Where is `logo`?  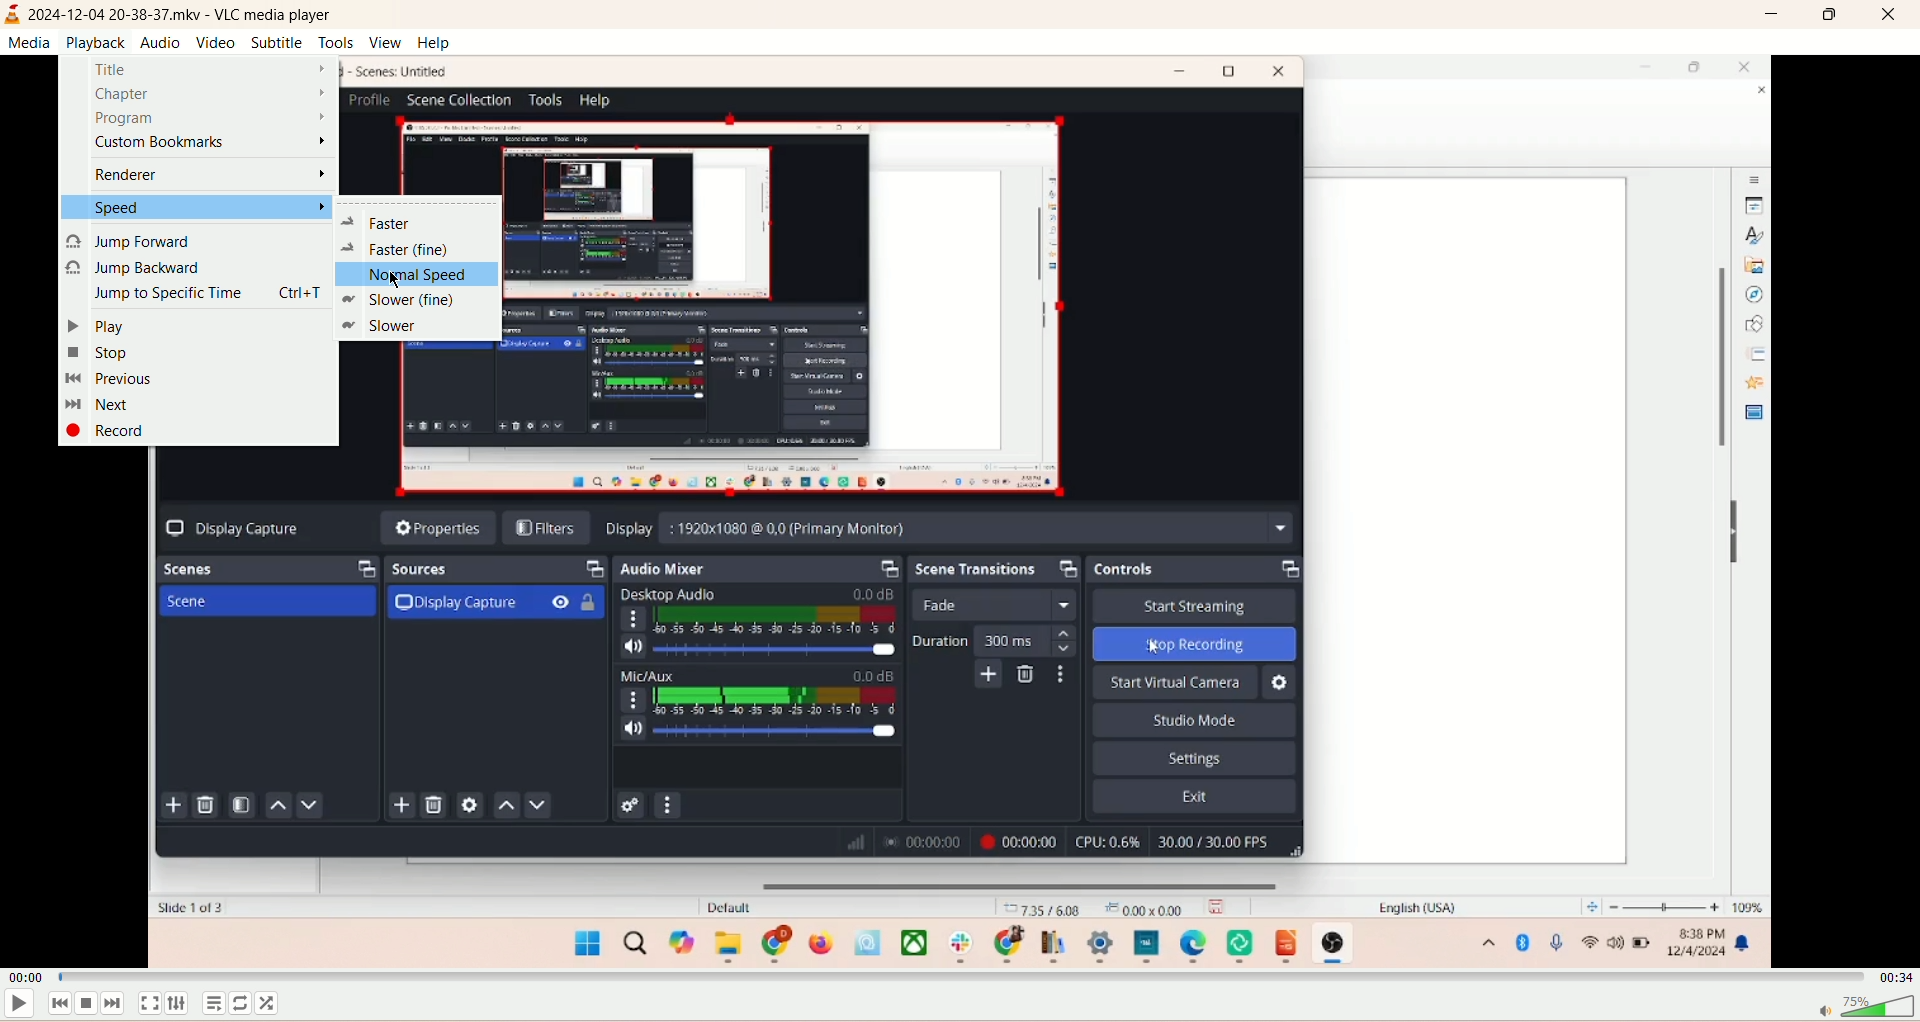 logo is located at coordinates (13, 16).